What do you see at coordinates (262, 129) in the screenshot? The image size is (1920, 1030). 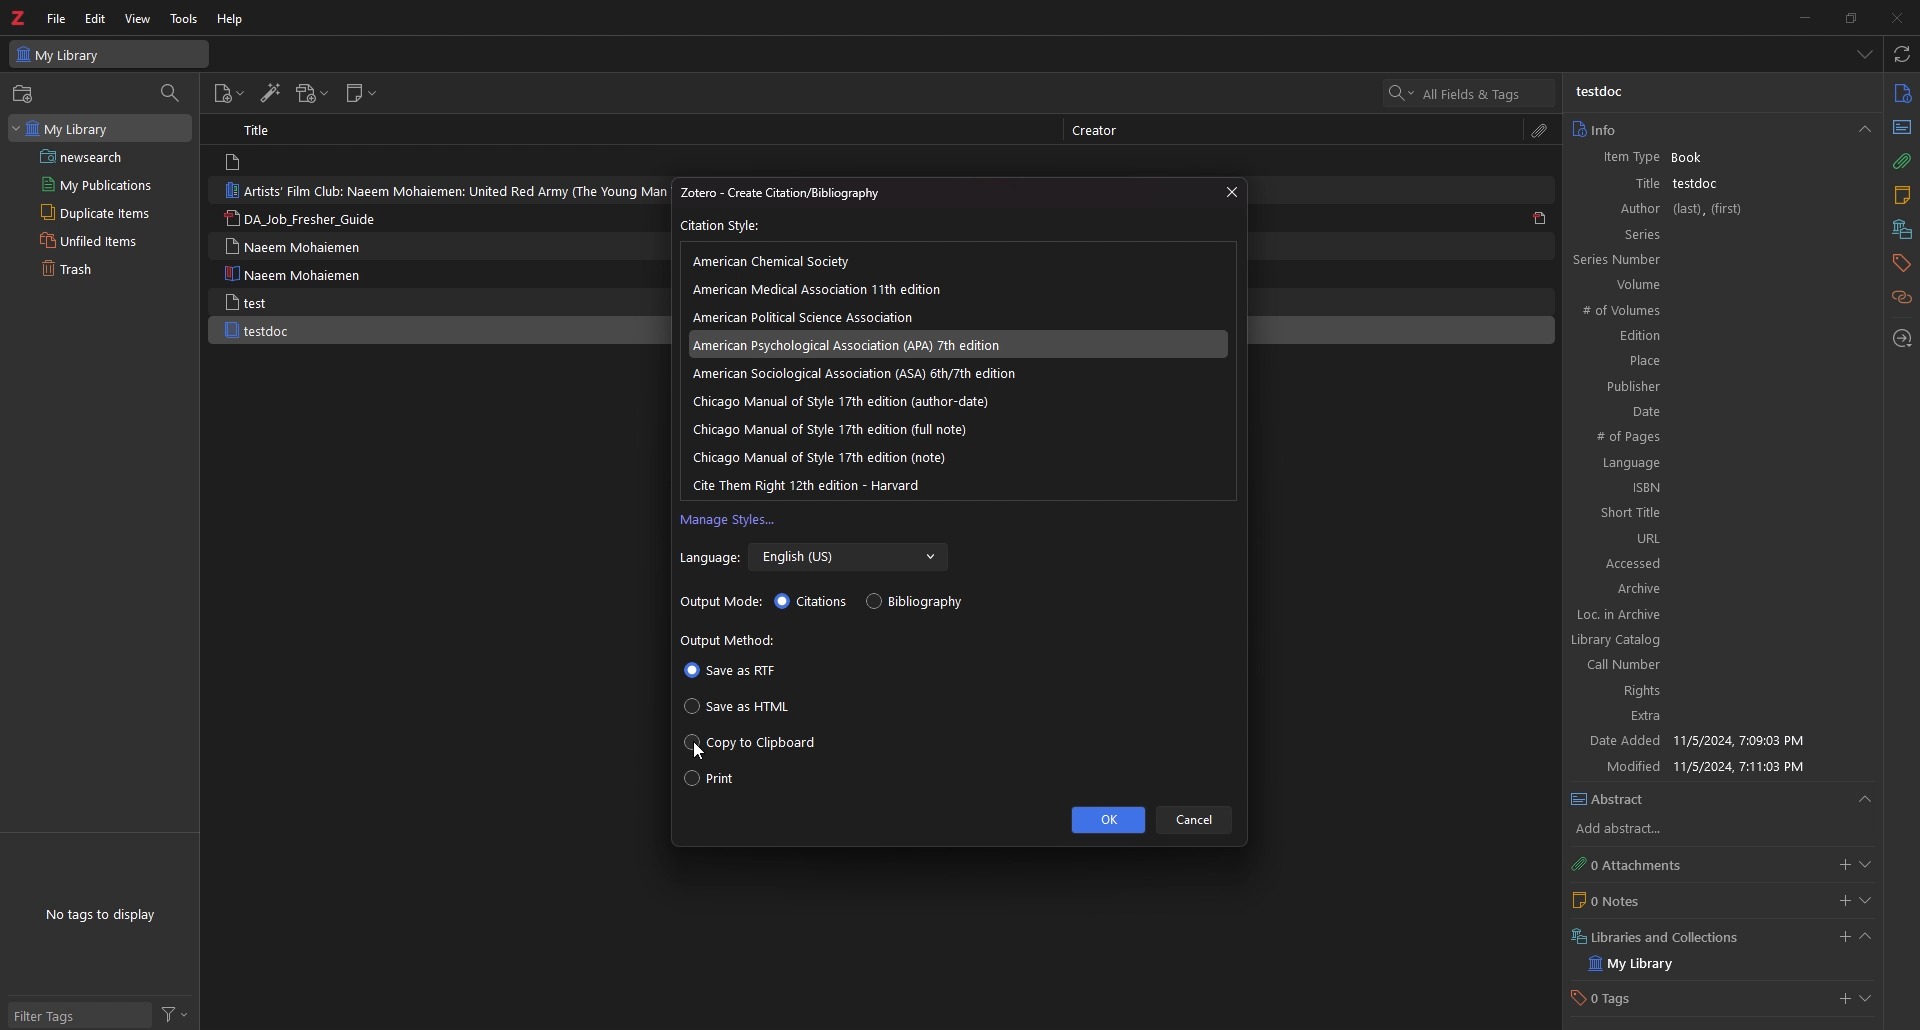 I see `Title` at bounding box center [262, 129].